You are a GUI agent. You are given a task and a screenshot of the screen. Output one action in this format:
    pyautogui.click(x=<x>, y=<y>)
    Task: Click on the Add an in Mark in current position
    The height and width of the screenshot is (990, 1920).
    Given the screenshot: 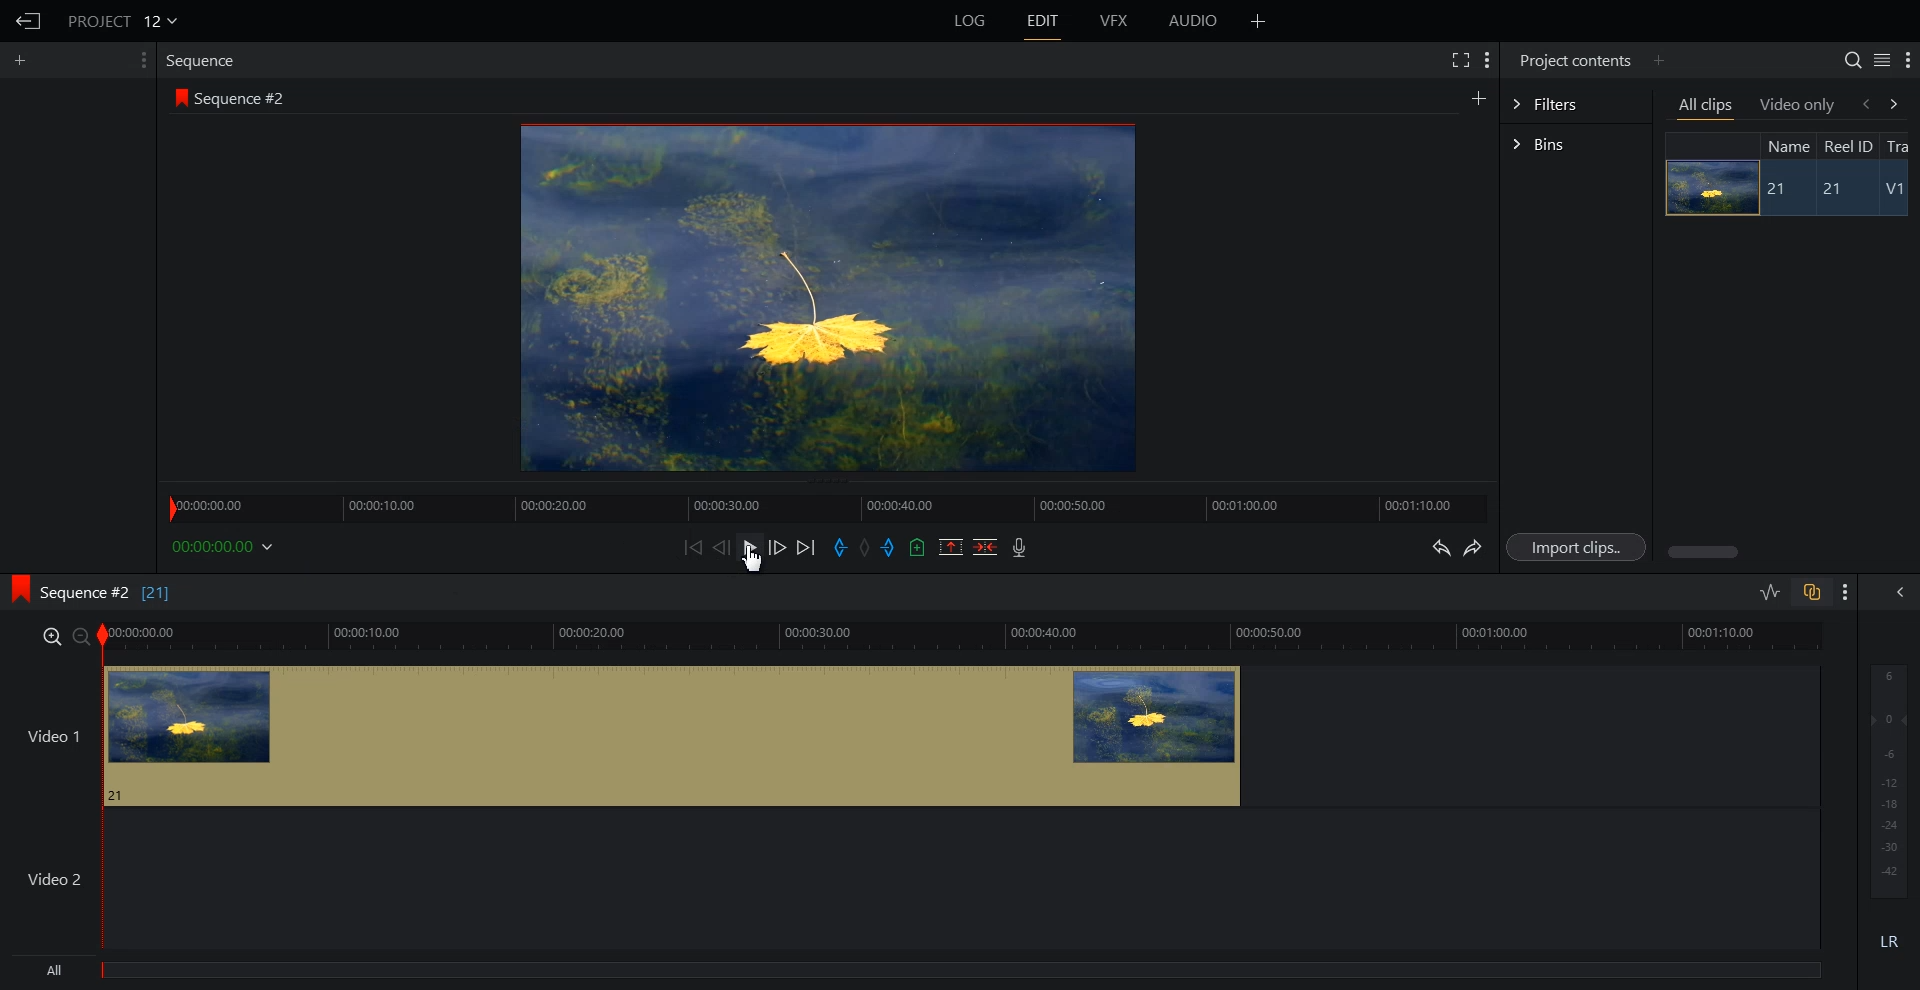 What is the action you would take?
    pyautogui.click(x=838, y=548)
    